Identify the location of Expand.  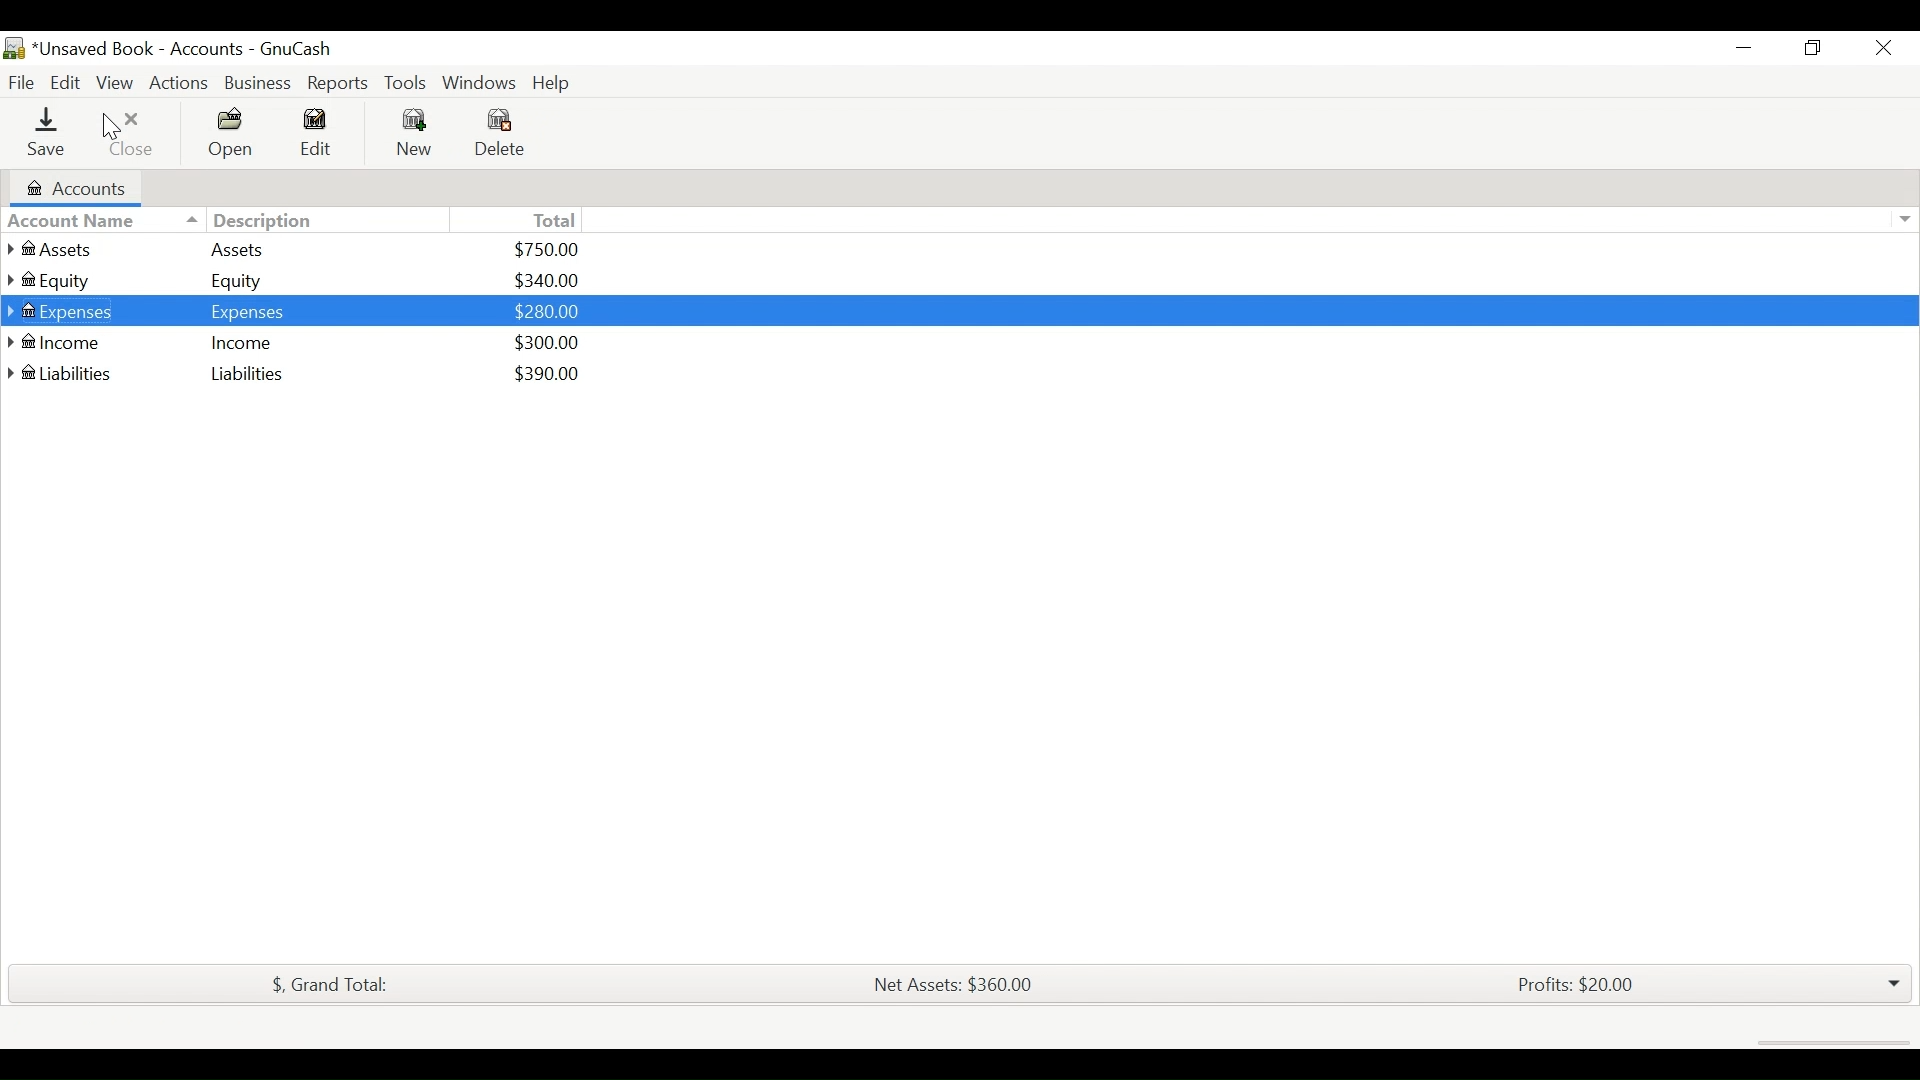
(1906, 218).